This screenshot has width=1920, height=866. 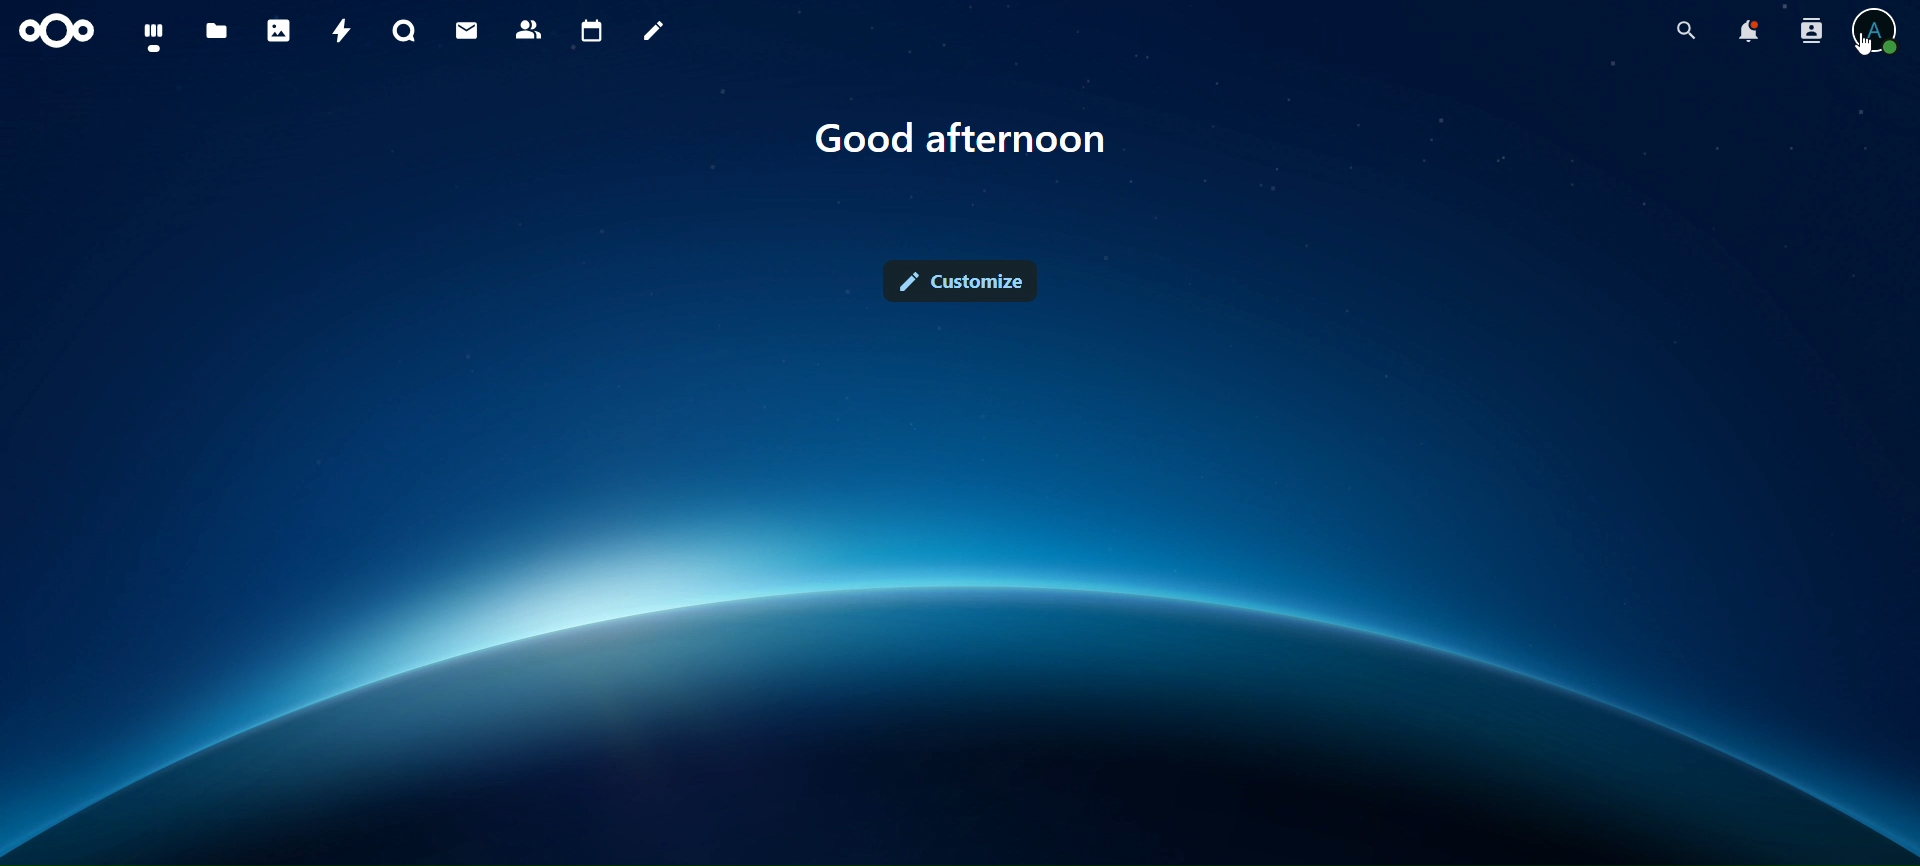 I want to click on calendar, so click(x=593, y=32).